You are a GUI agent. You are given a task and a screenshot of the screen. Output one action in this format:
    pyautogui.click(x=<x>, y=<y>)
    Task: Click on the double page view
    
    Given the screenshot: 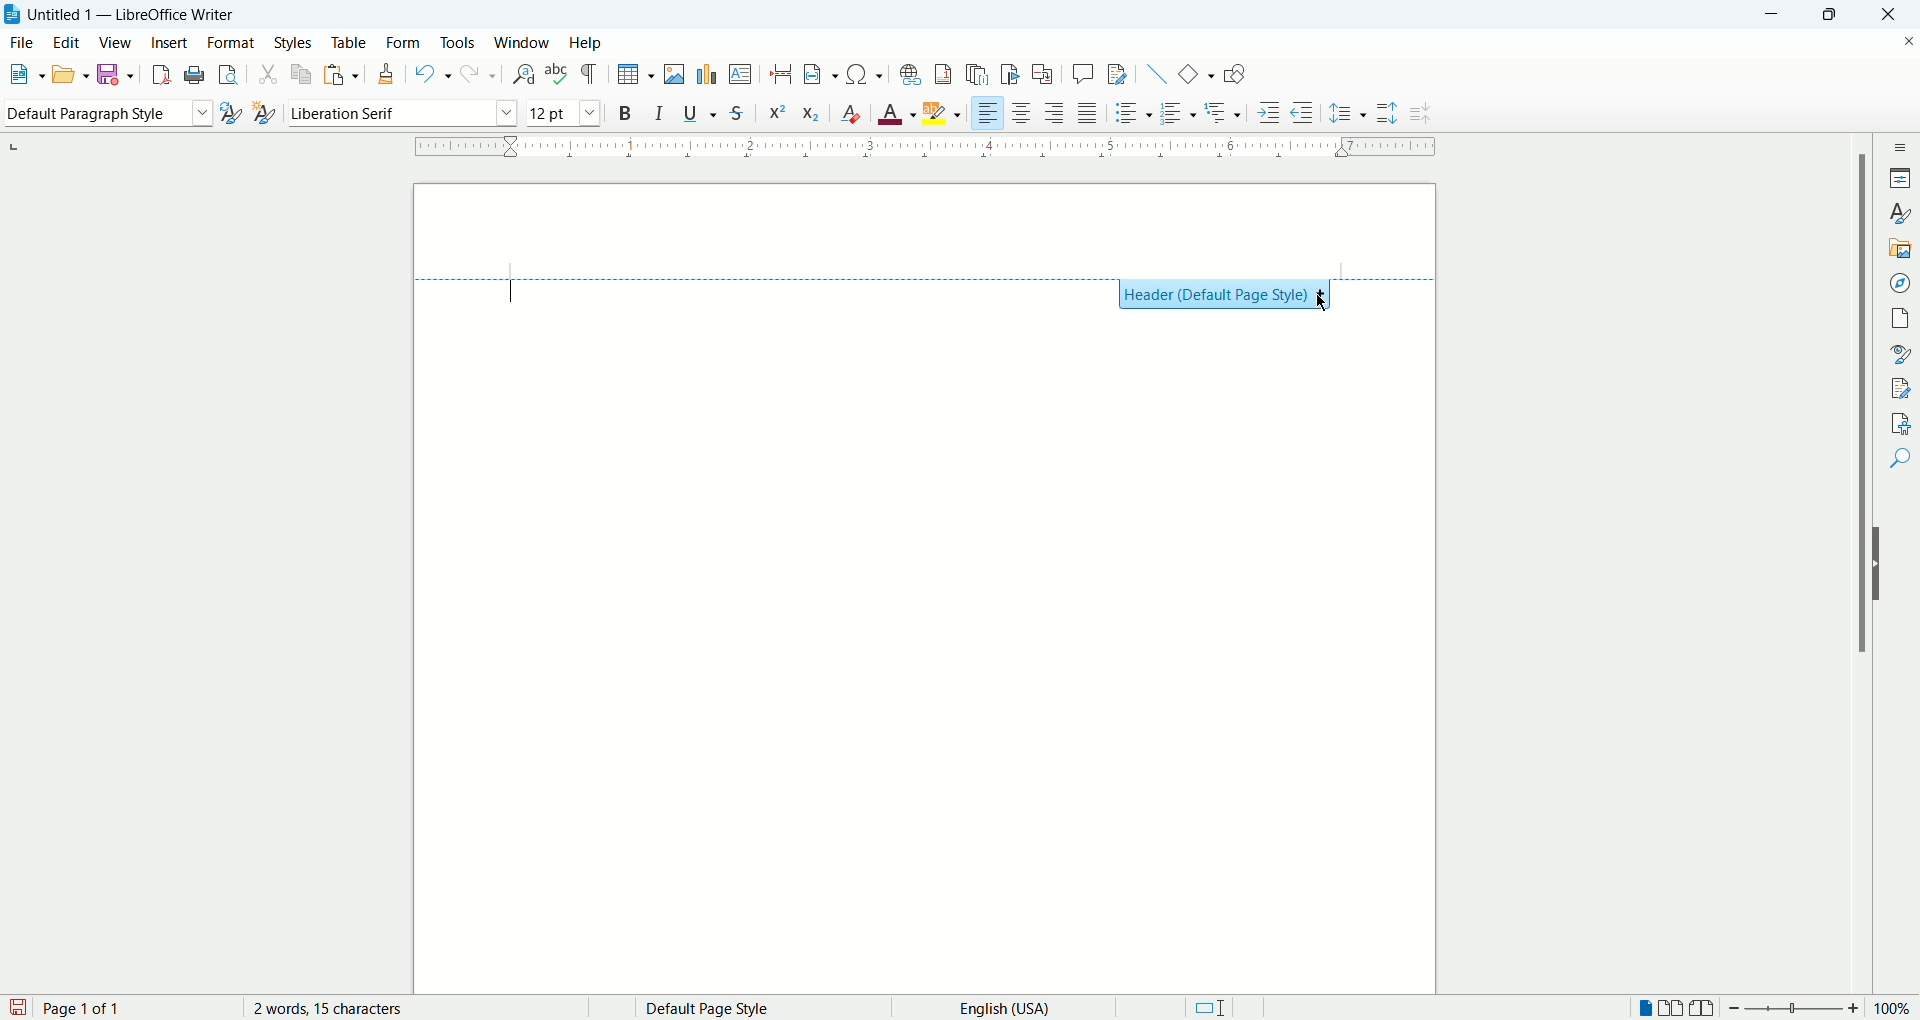 What is the action you would take?
    pyautogui.click(x=1671, y=1008)
    